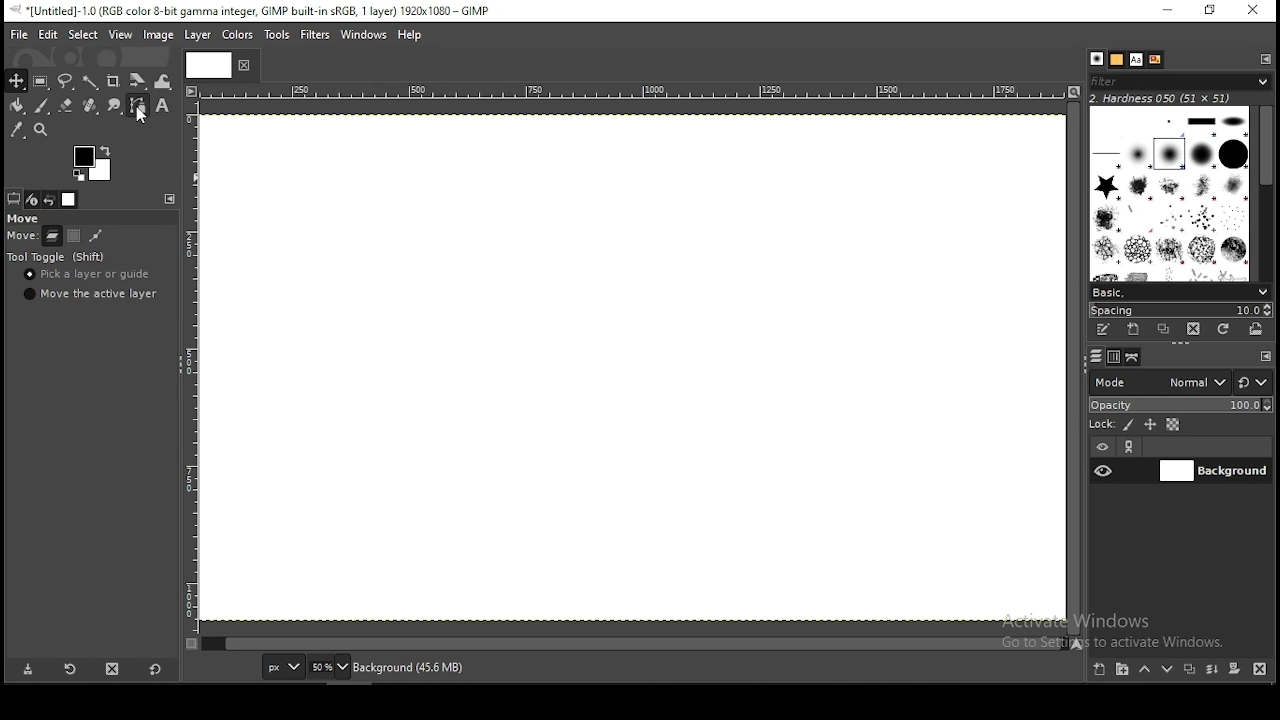 Image resolution: width=1280 pixels, height=720 pixels. What do you see at coordinates (19, 35) in the screenshot?
I see `file` at bounding box center [19, 35].